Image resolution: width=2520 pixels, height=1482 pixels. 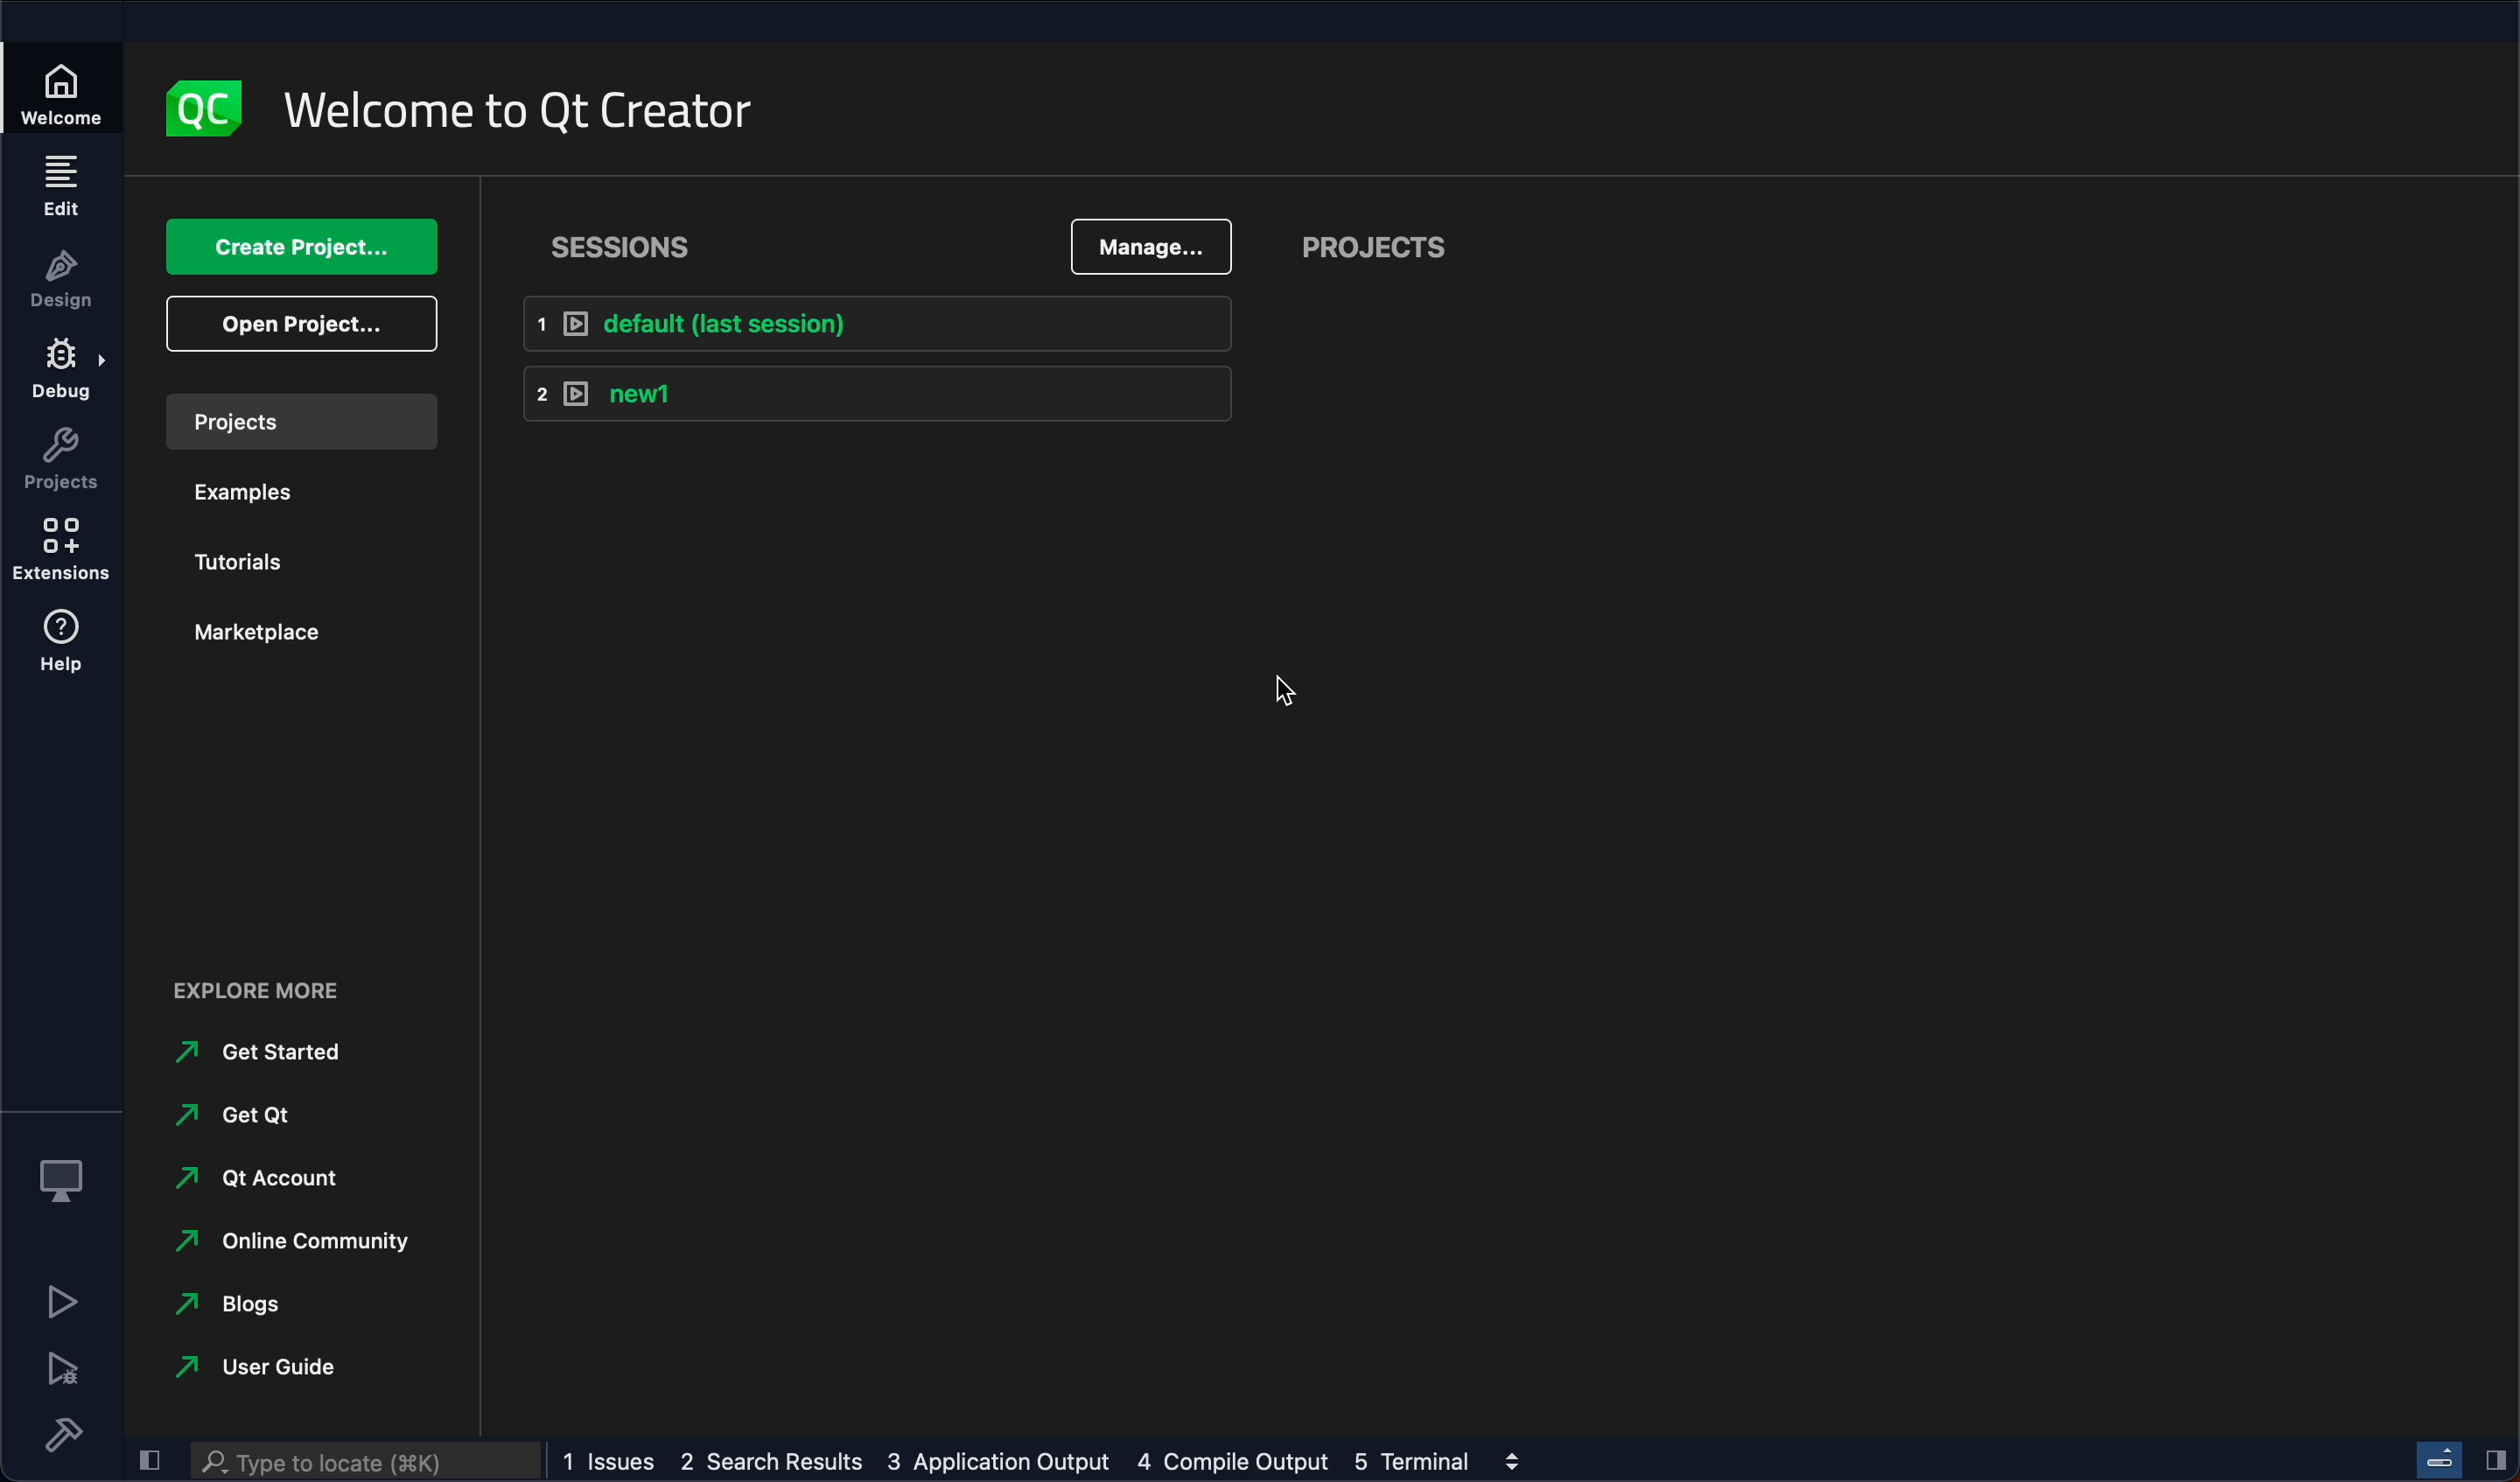 I want to click on default, so click(x=876, y=325).